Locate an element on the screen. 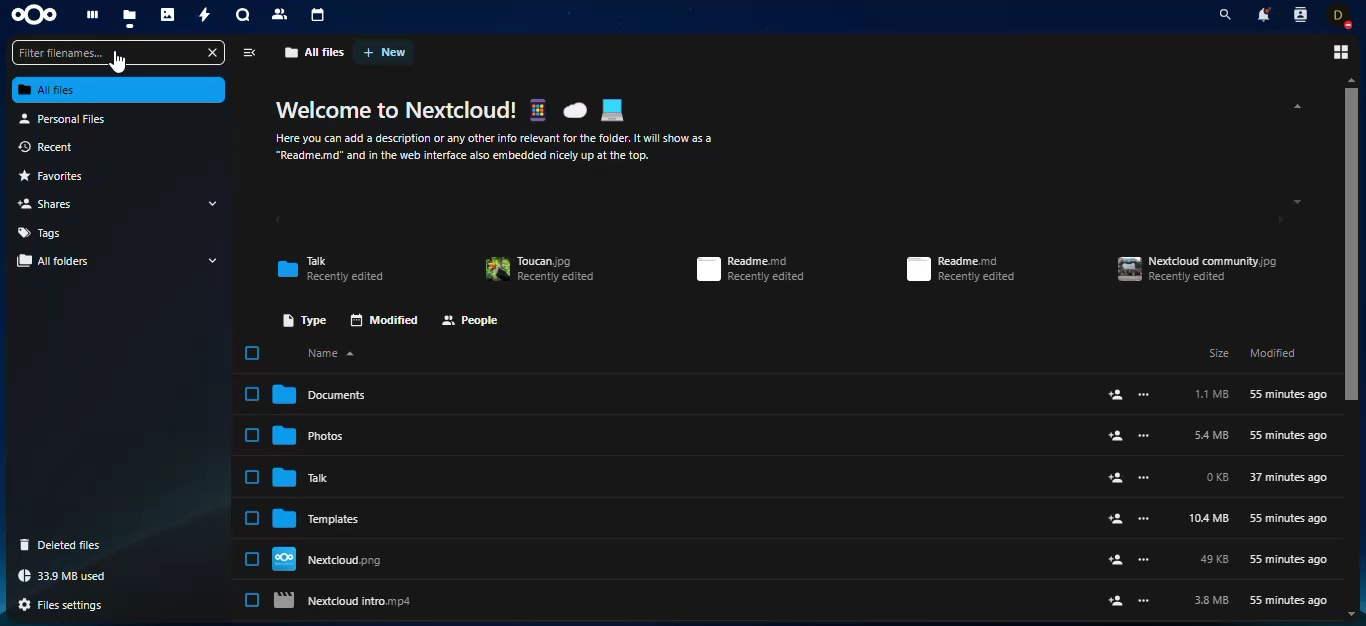 The image size is (1366, 626). Nextcloud intro.mp4 is located at coordinates (682, 601).